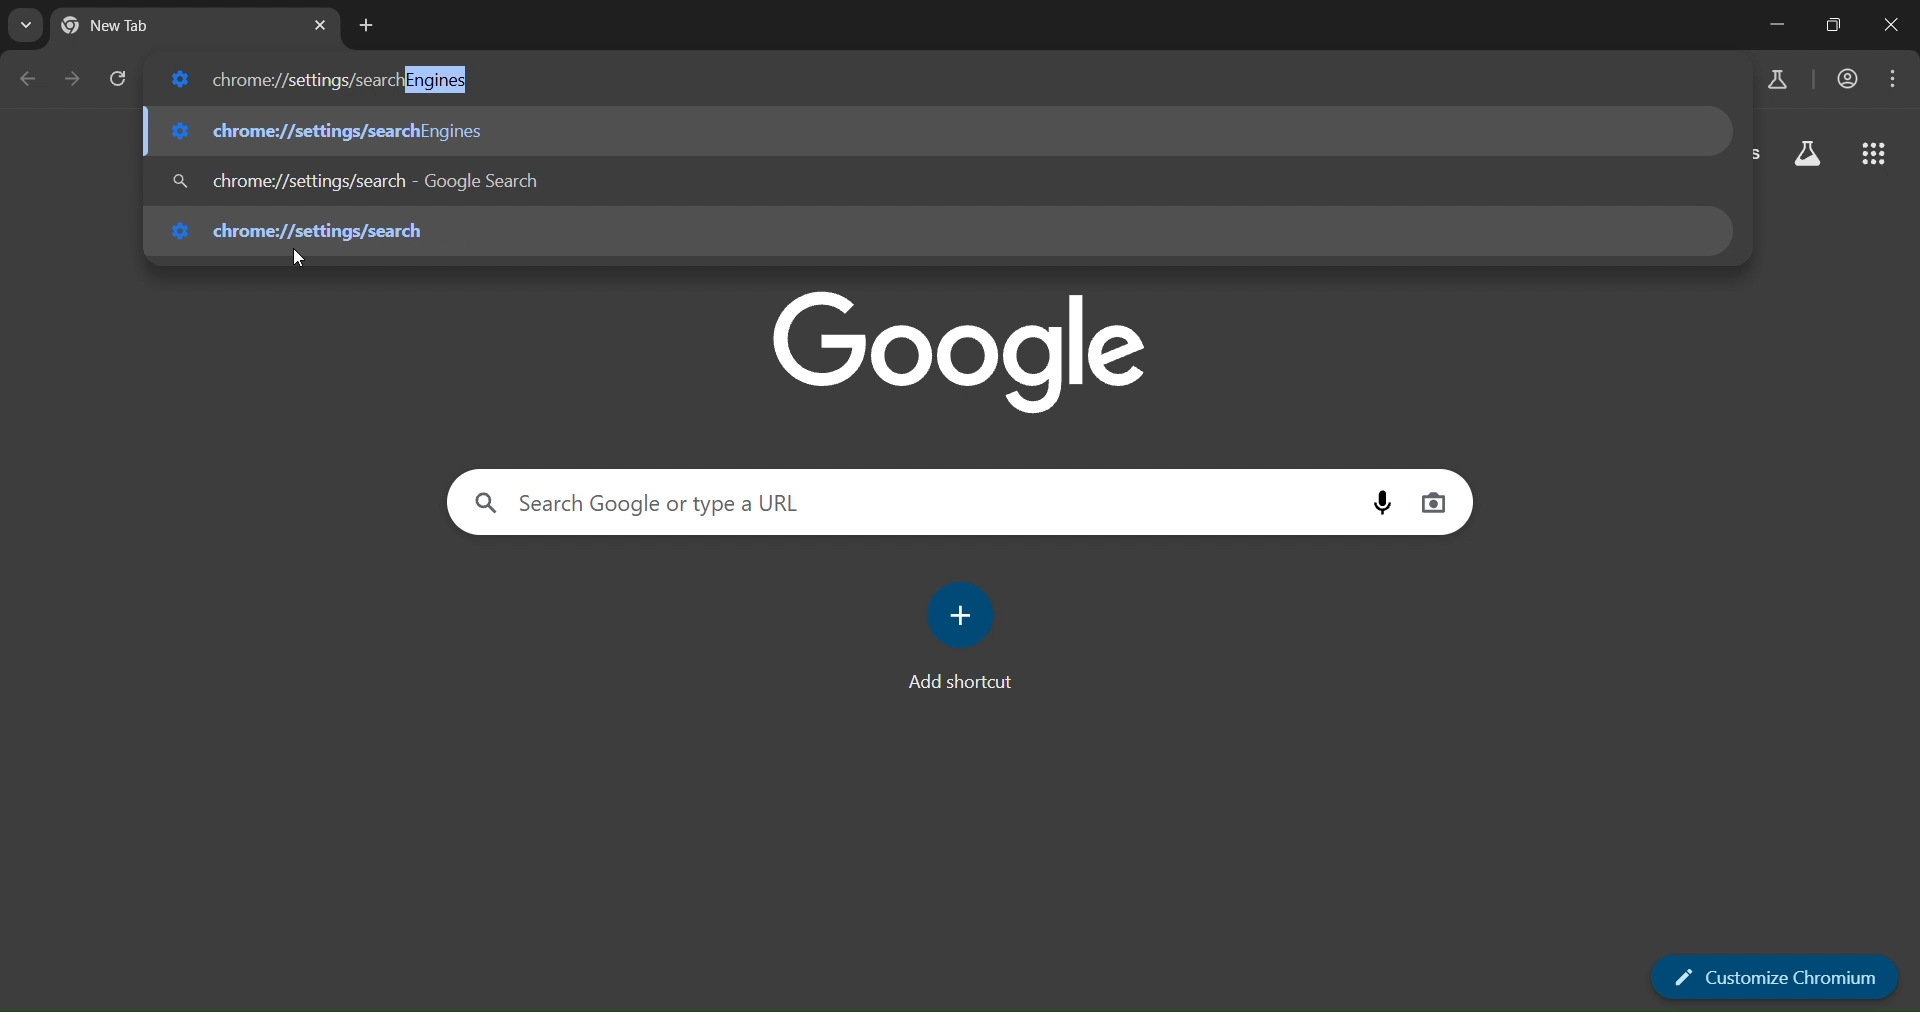  What do you see at coordinates (163, 26) in the screenshot?
I see `currenttab` at bounding box center [163, 26].